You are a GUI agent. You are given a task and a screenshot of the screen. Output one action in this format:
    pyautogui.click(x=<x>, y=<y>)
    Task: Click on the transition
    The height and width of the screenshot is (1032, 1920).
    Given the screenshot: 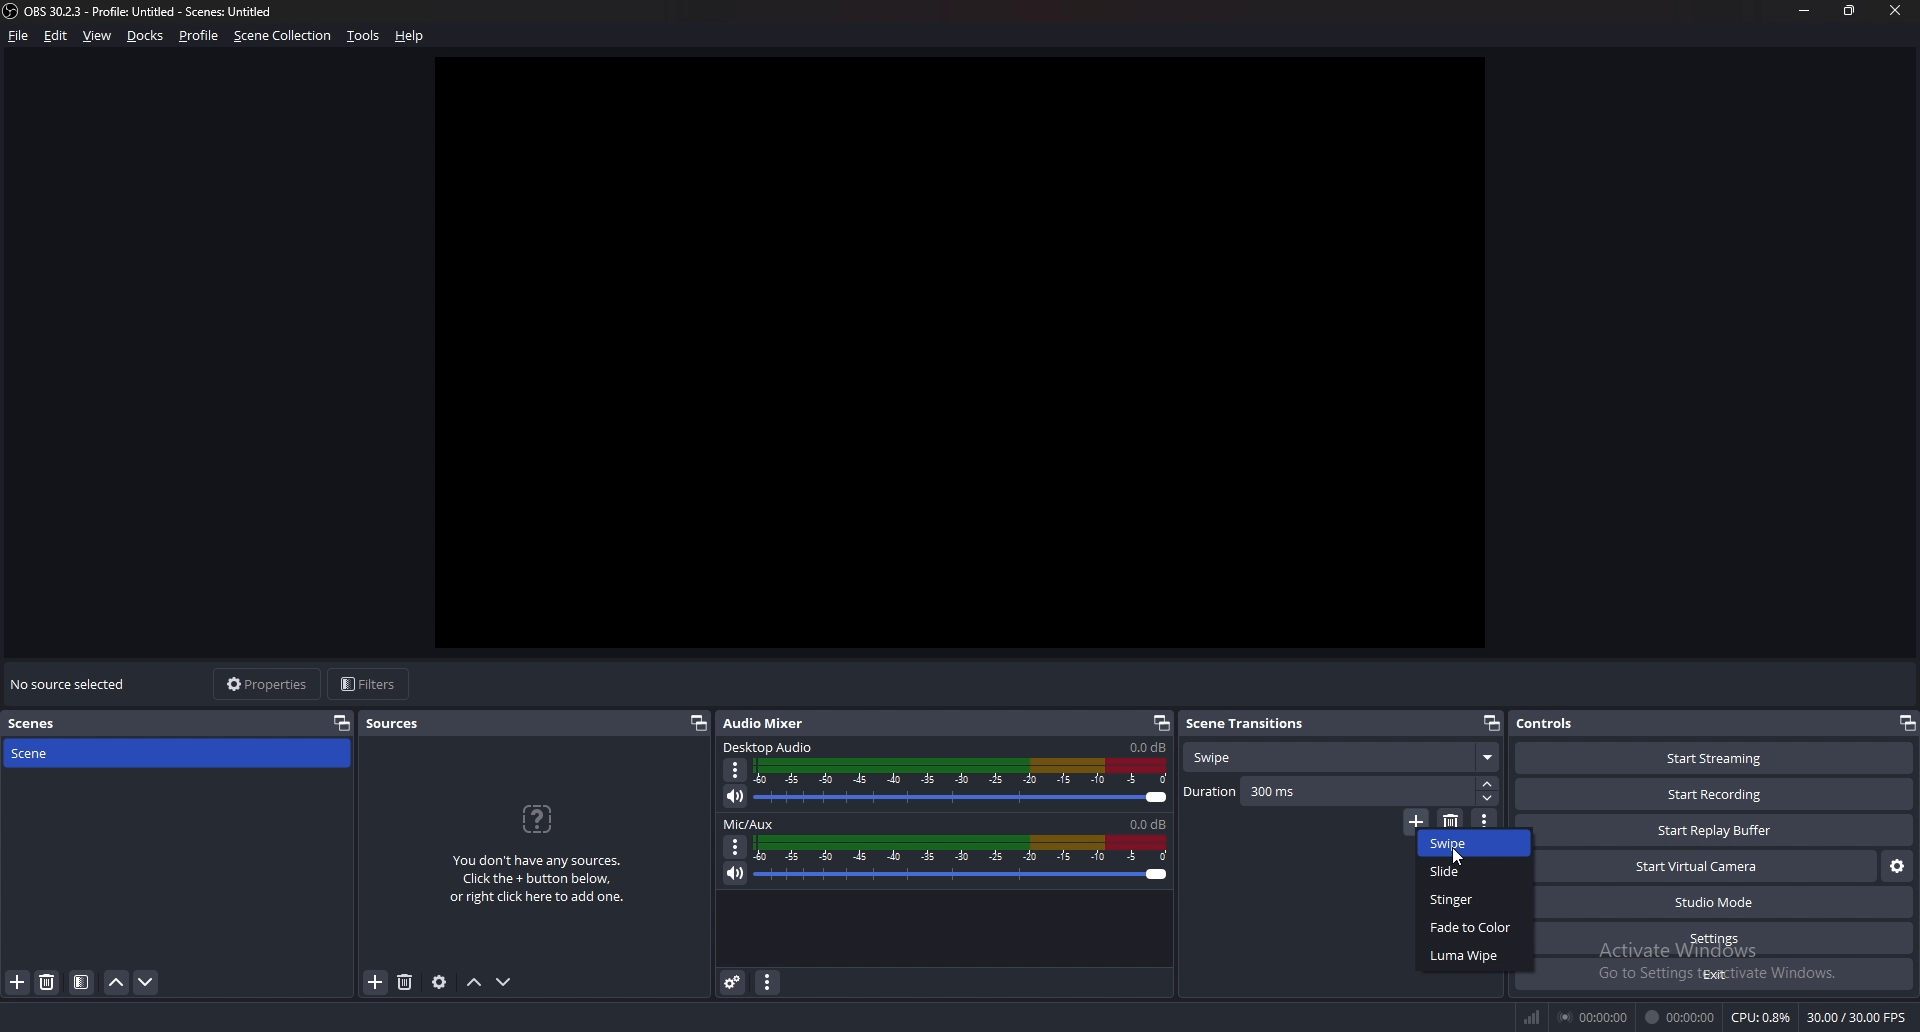 What is the action you would take?
    pyautogui.click(x=1342, y=756)
    